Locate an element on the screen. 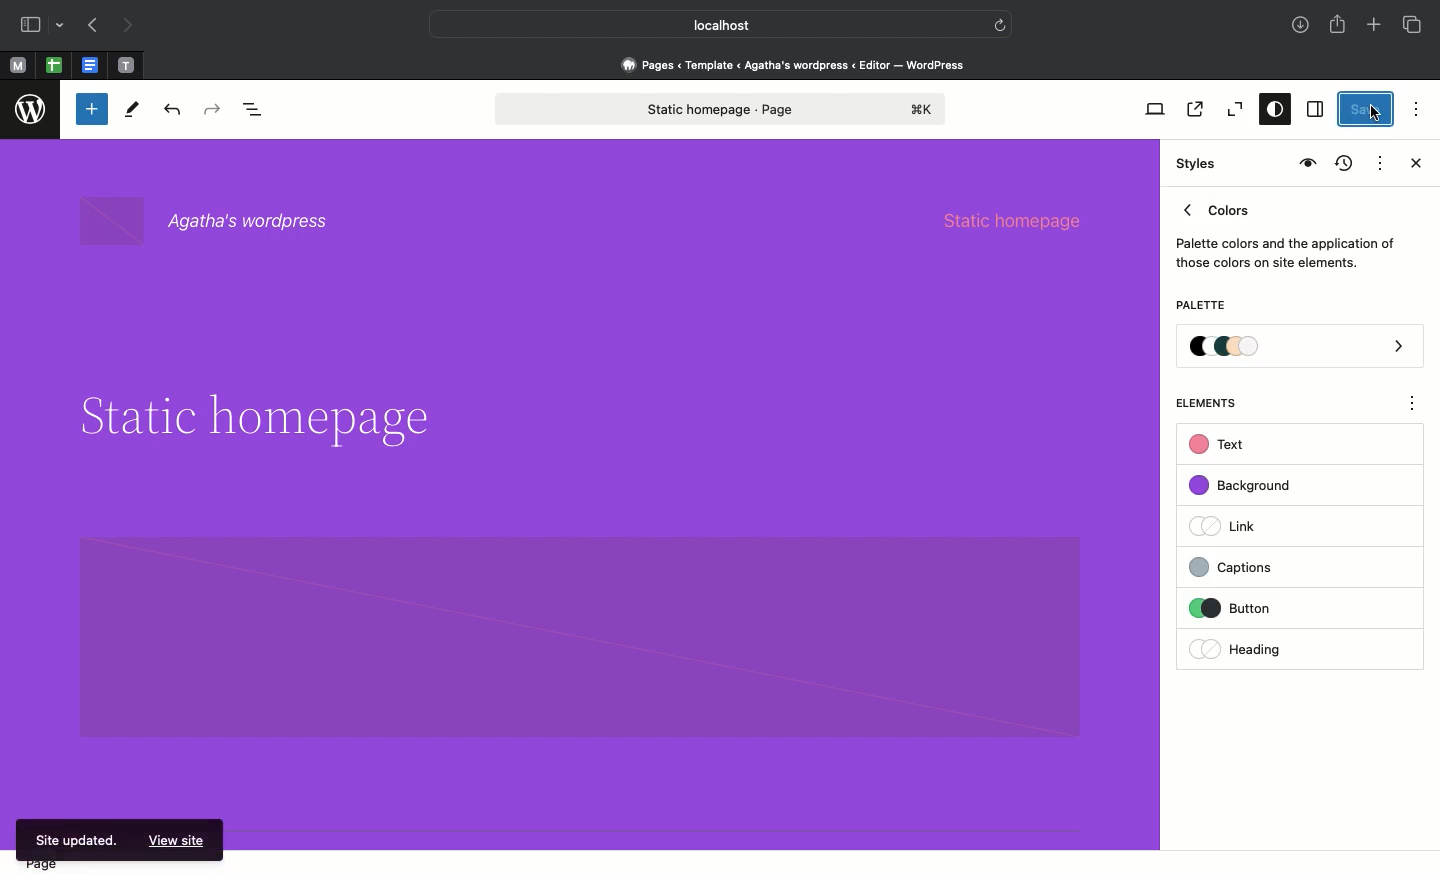 The image size is (1440, 874). Palette is located at coordinates (1200, 307).